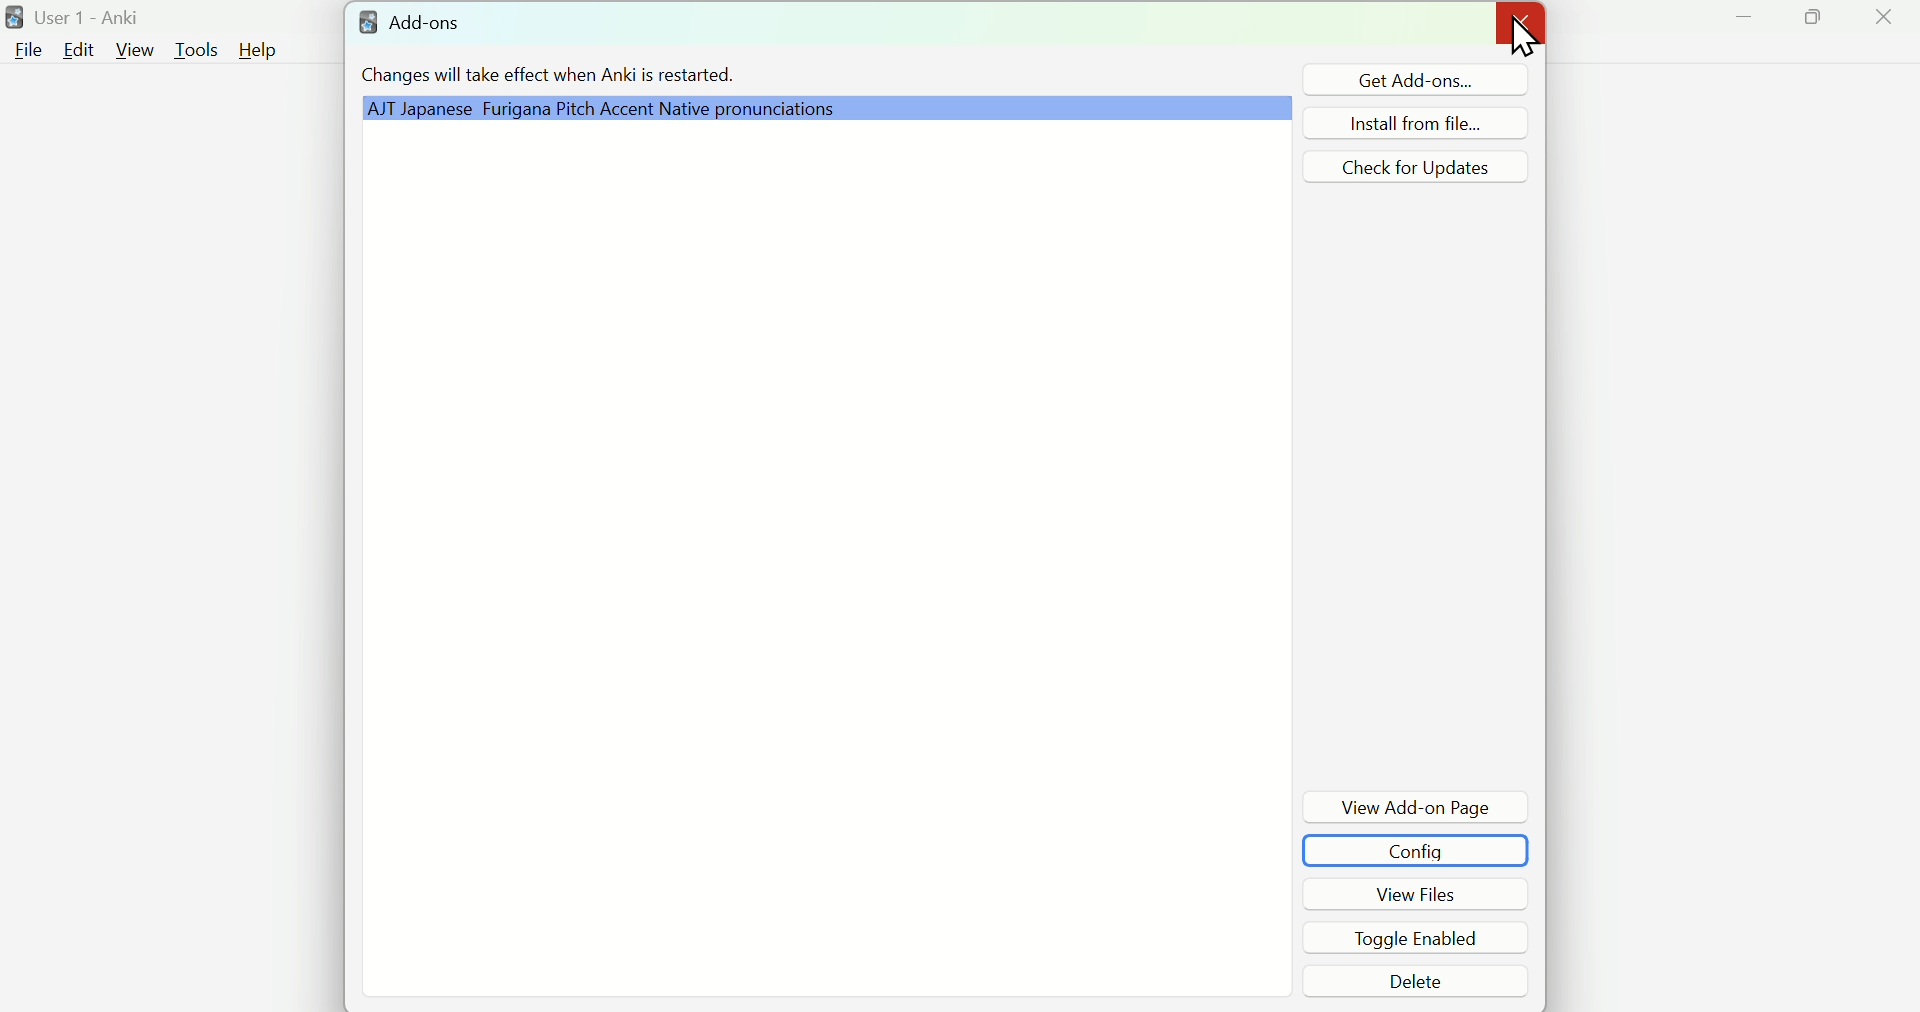  Describe the element at coordinates (75, 53) in the screenshot. I see `Edit` at that location.